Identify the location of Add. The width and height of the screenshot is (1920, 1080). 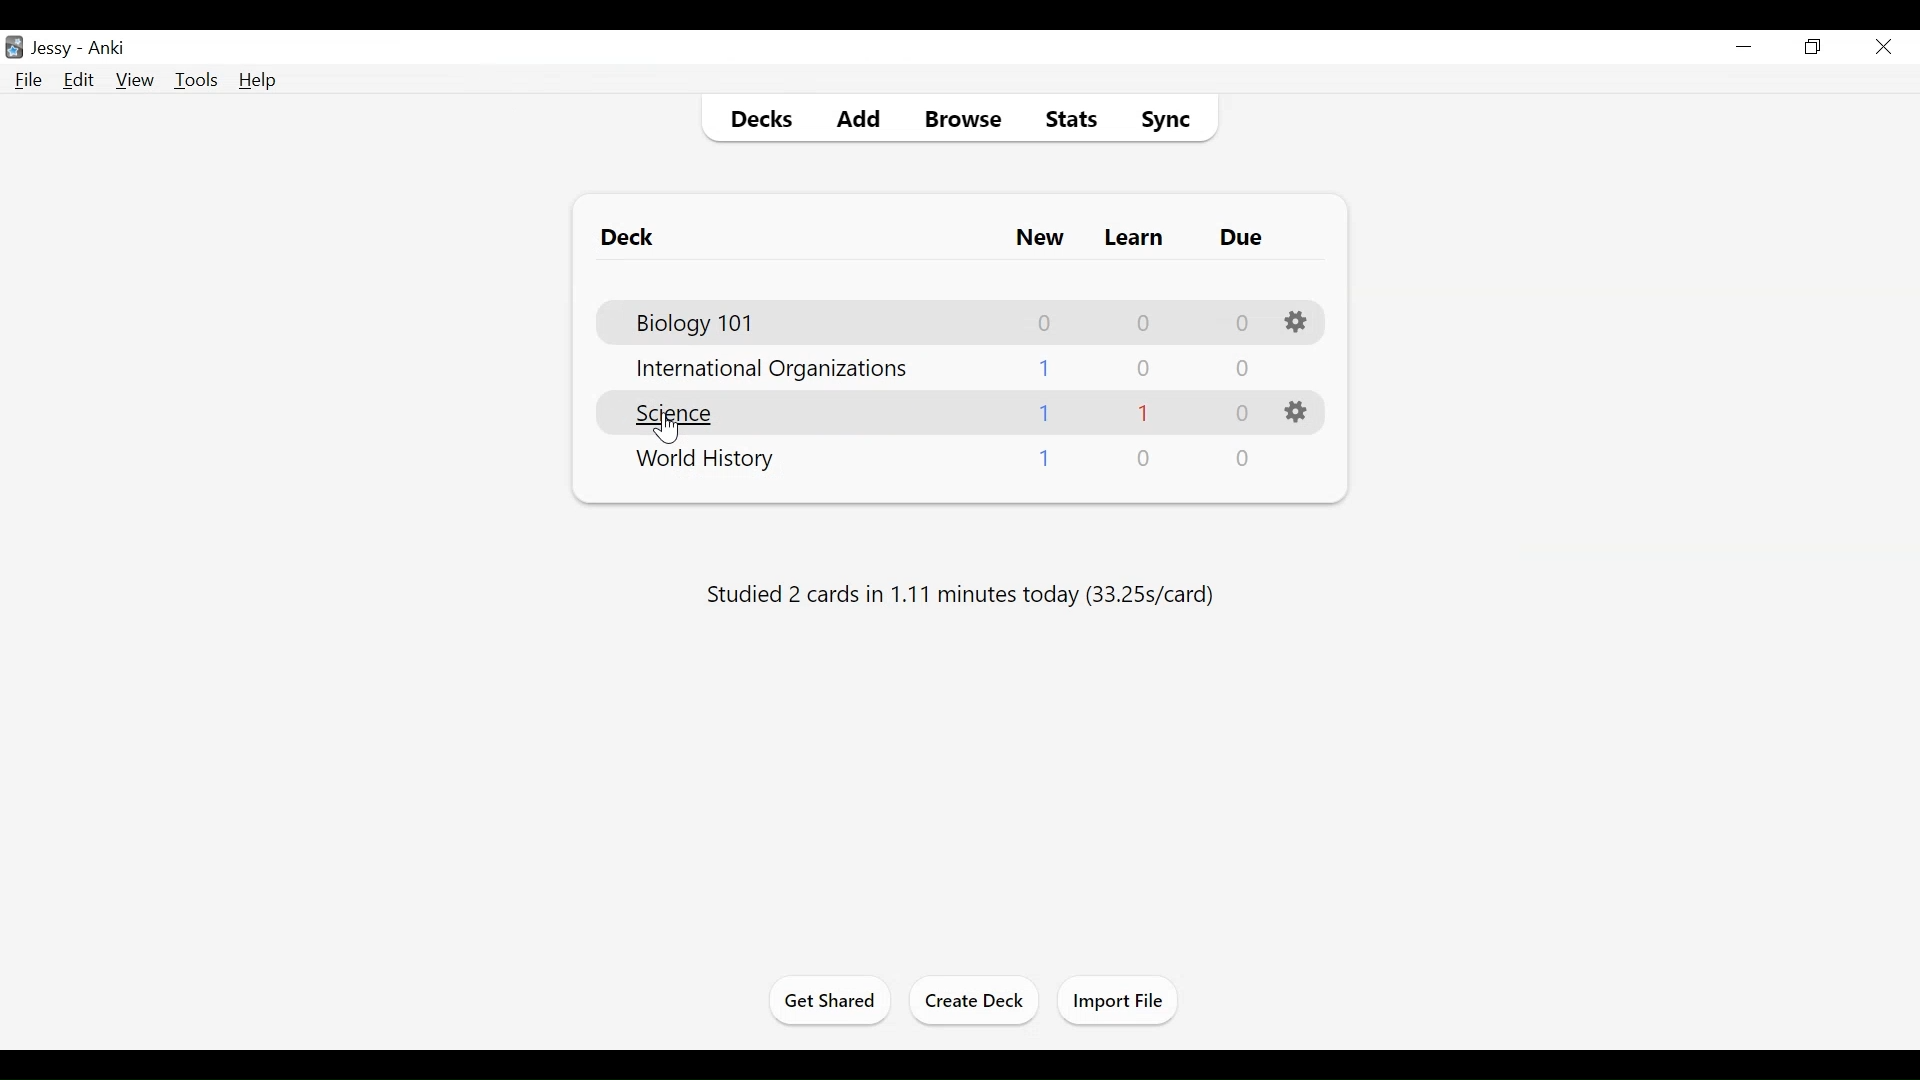
(863, 120).